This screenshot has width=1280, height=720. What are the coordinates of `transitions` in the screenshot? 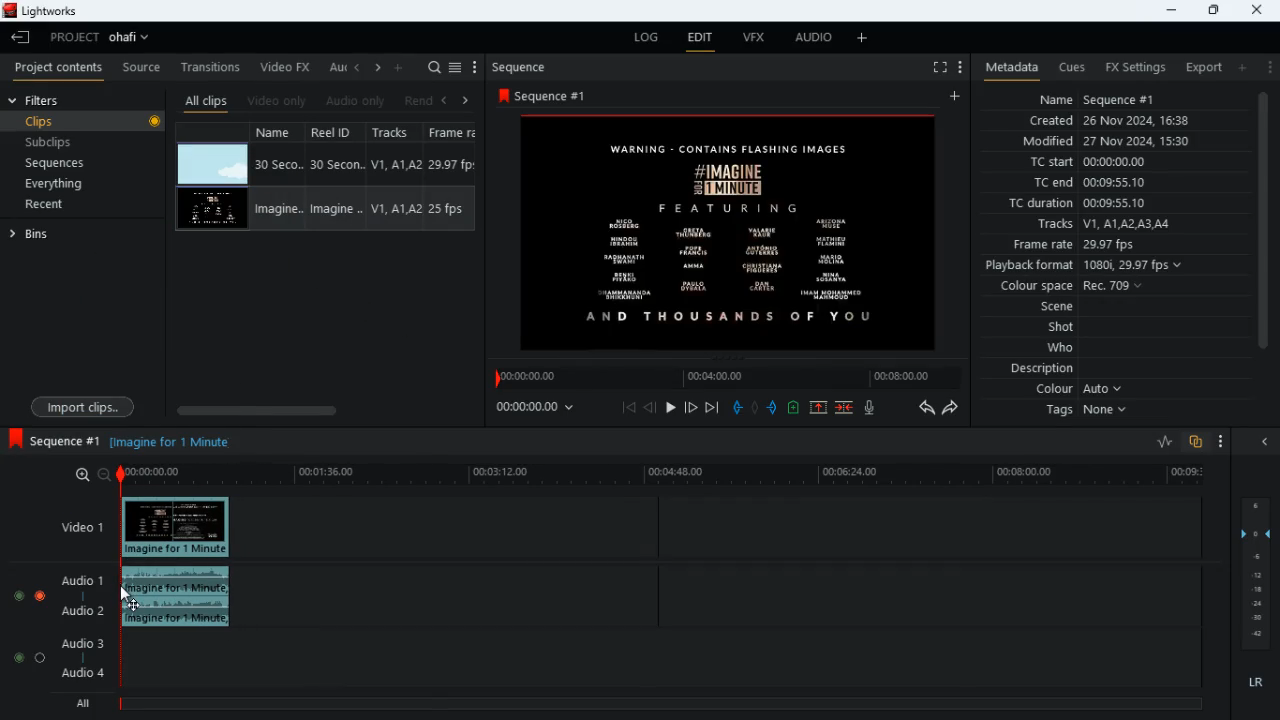 It's located at (212, 65).